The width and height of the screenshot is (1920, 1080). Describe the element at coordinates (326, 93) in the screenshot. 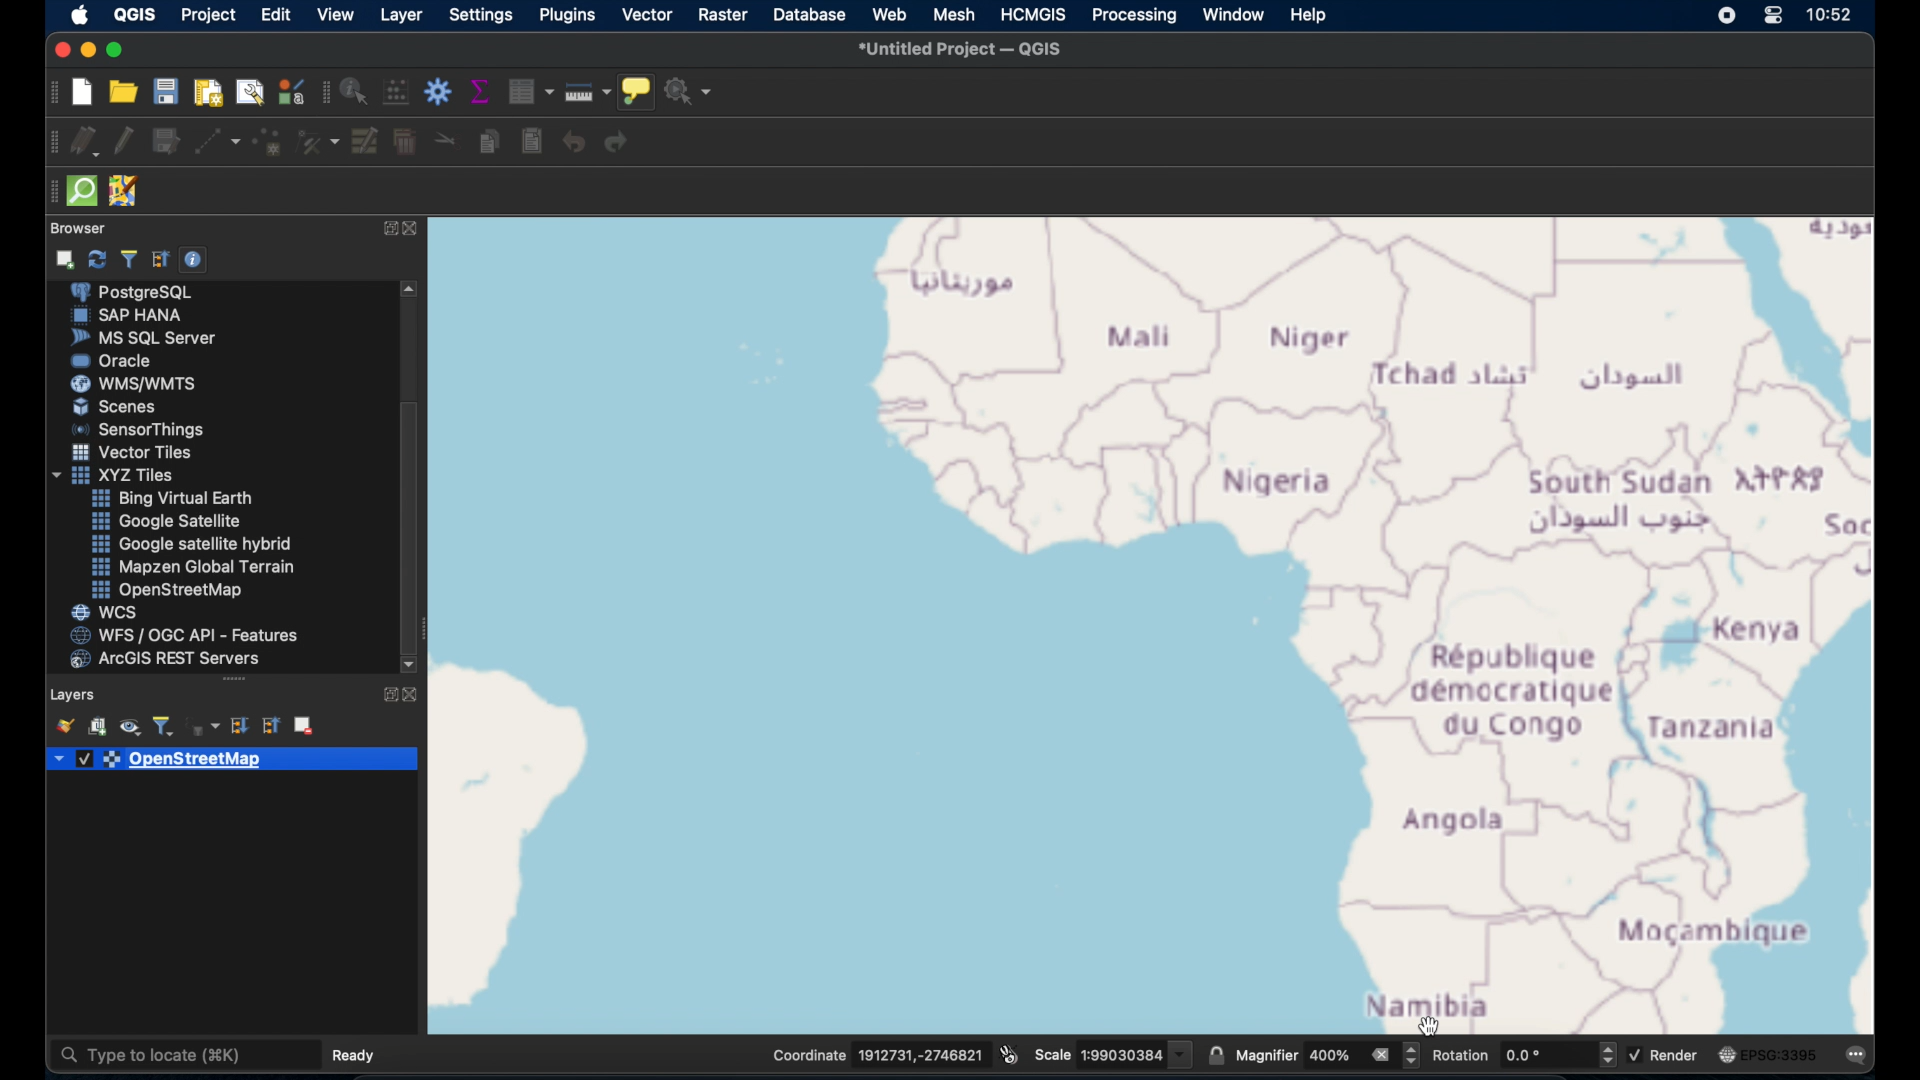

I see `attributes toolbar` at that location.